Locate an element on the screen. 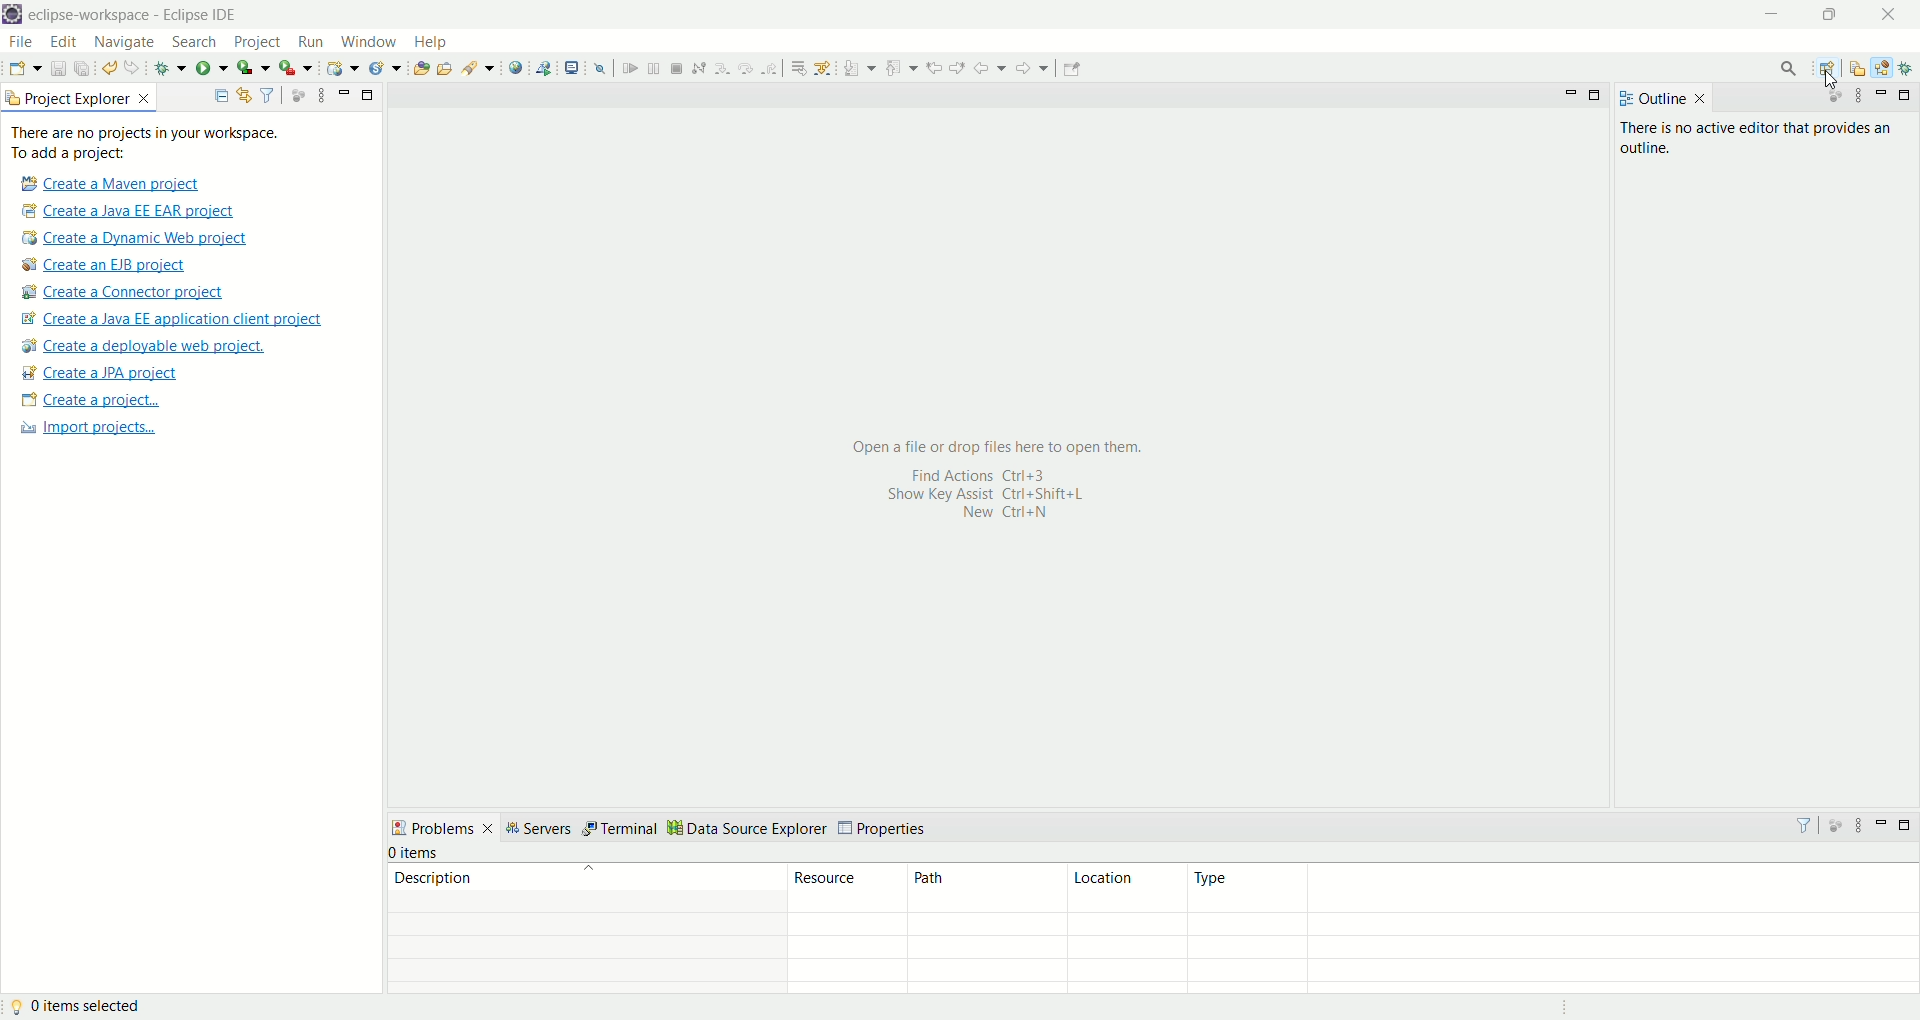 The image size is (1920, 1020). step into is located at coordinates (721, 68).